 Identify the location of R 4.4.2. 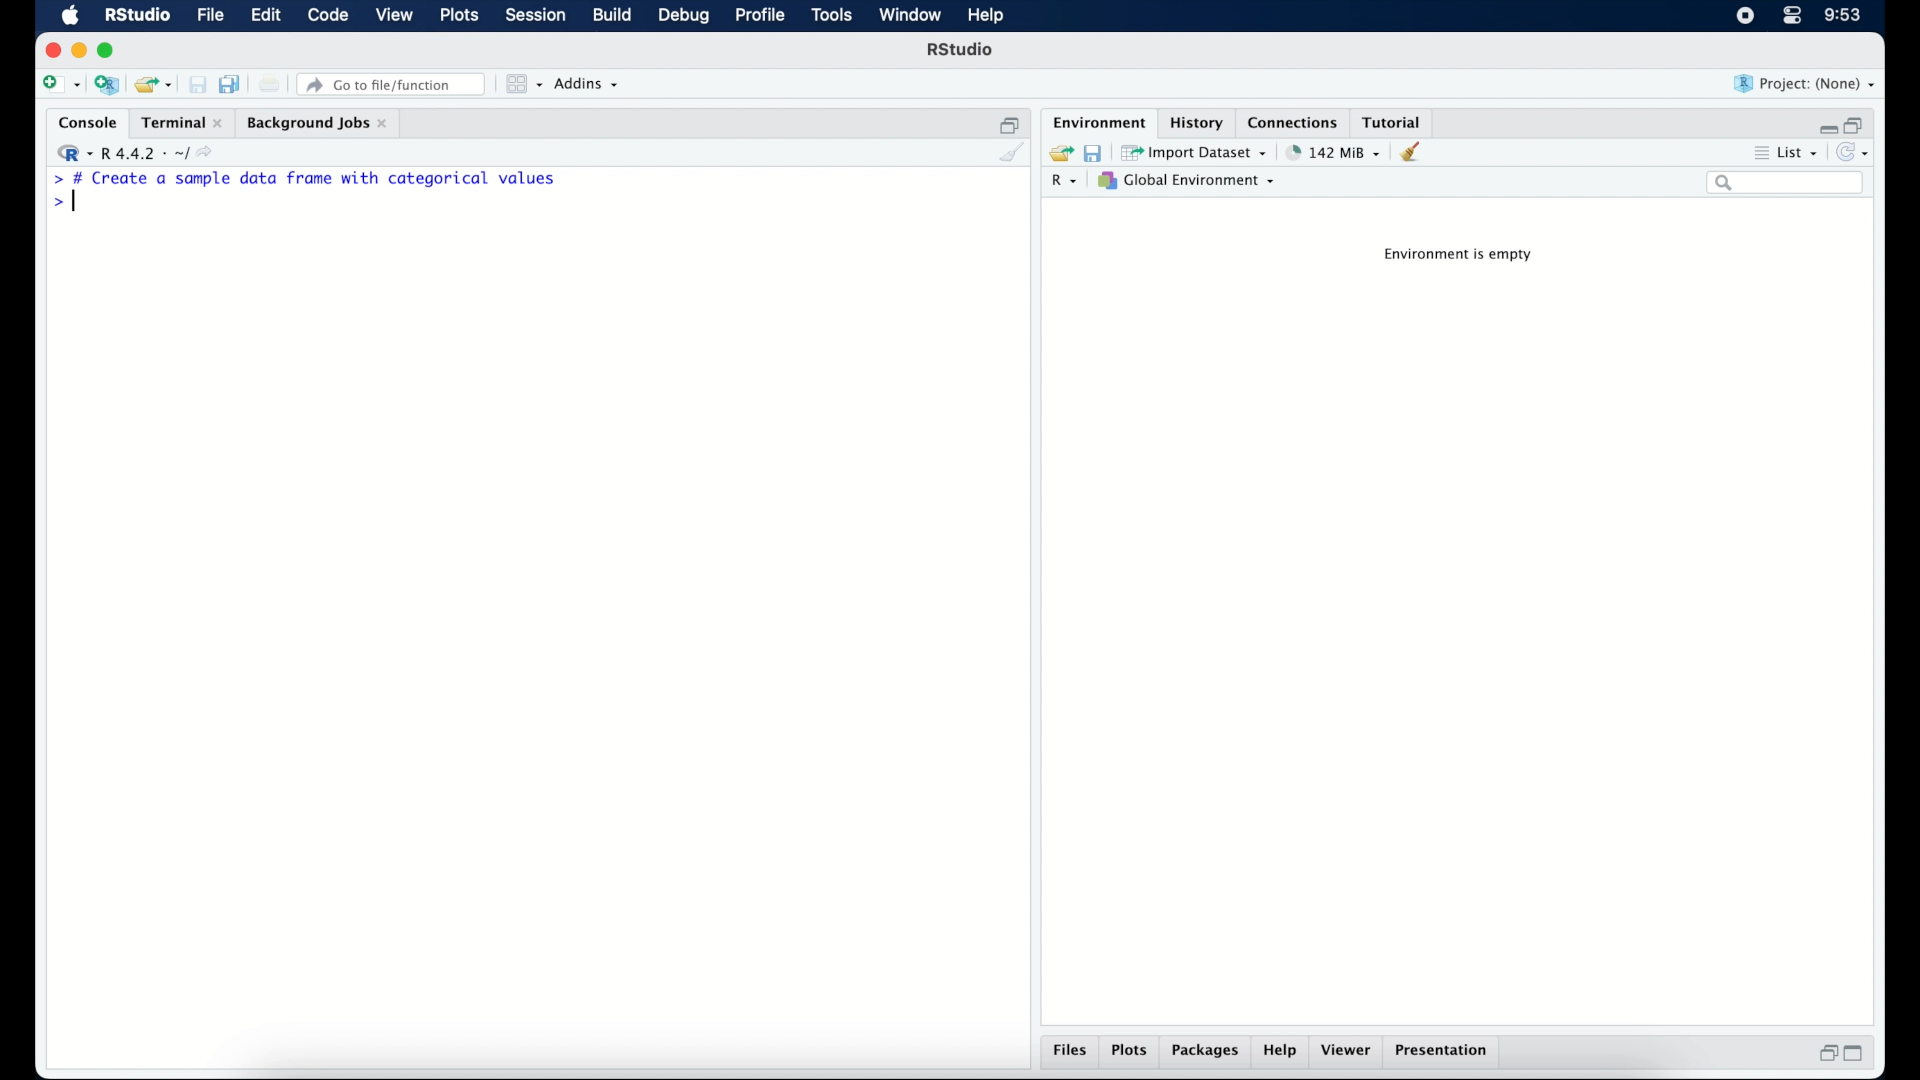
(134, 150).